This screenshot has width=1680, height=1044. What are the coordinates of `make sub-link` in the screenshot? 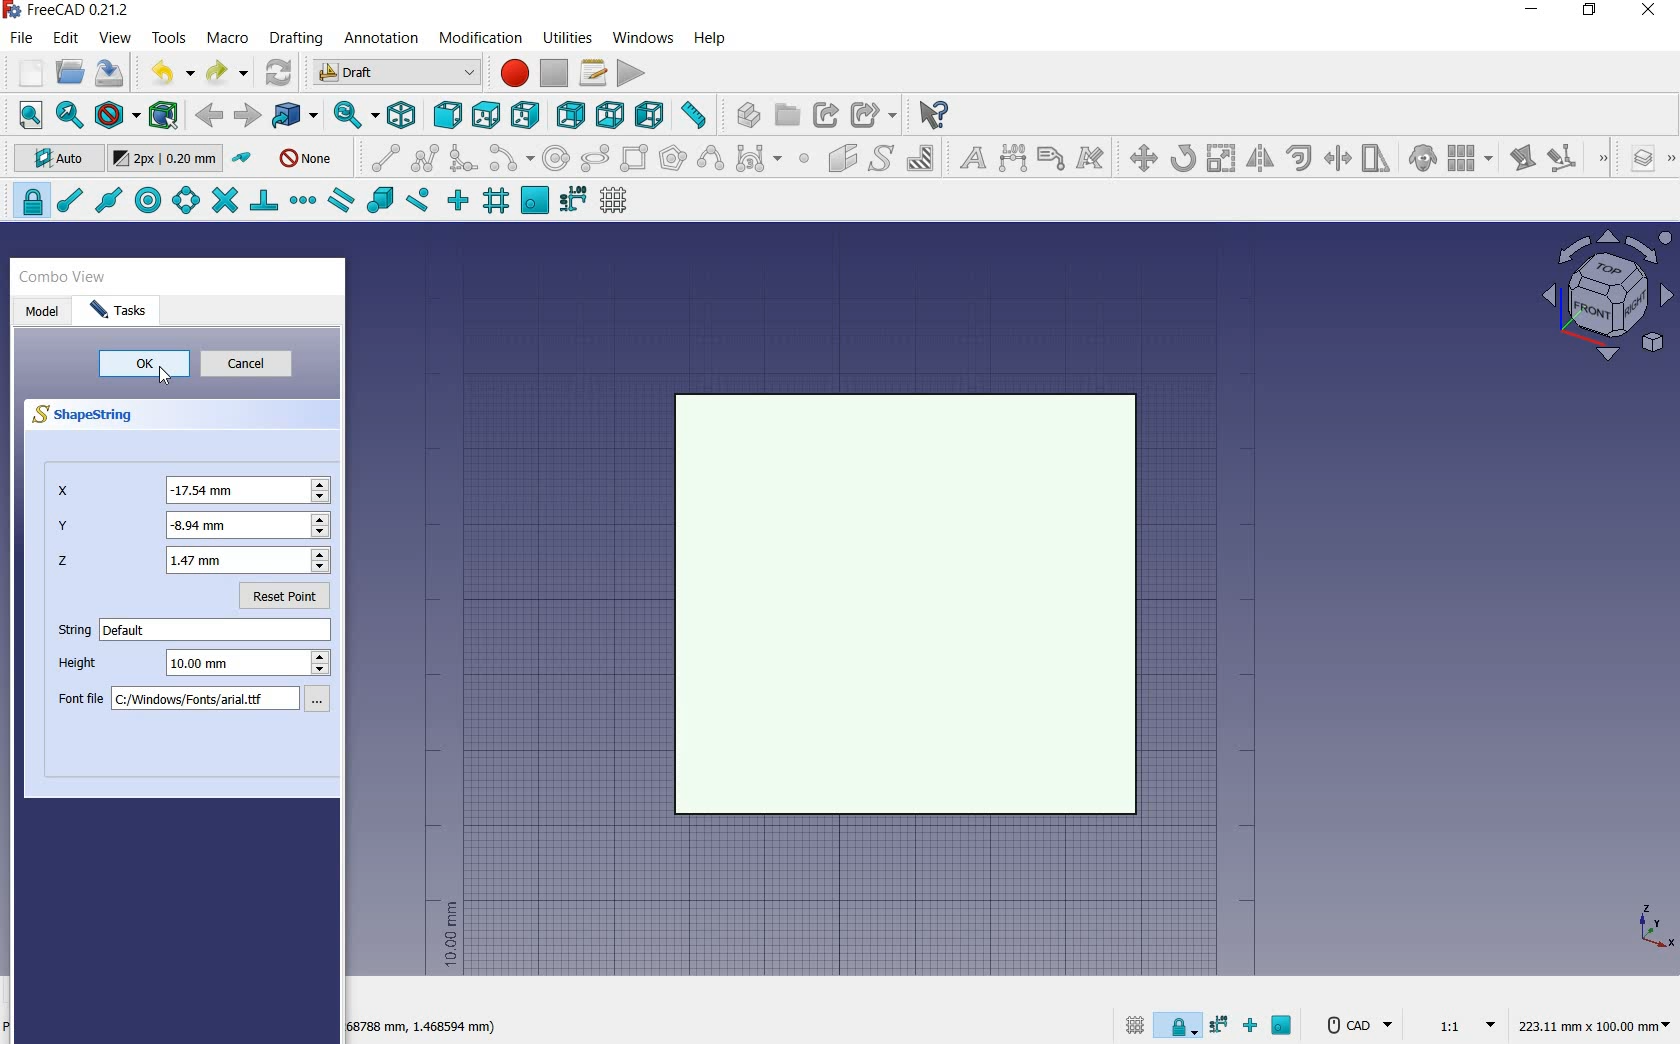 It's located at (871, 115).